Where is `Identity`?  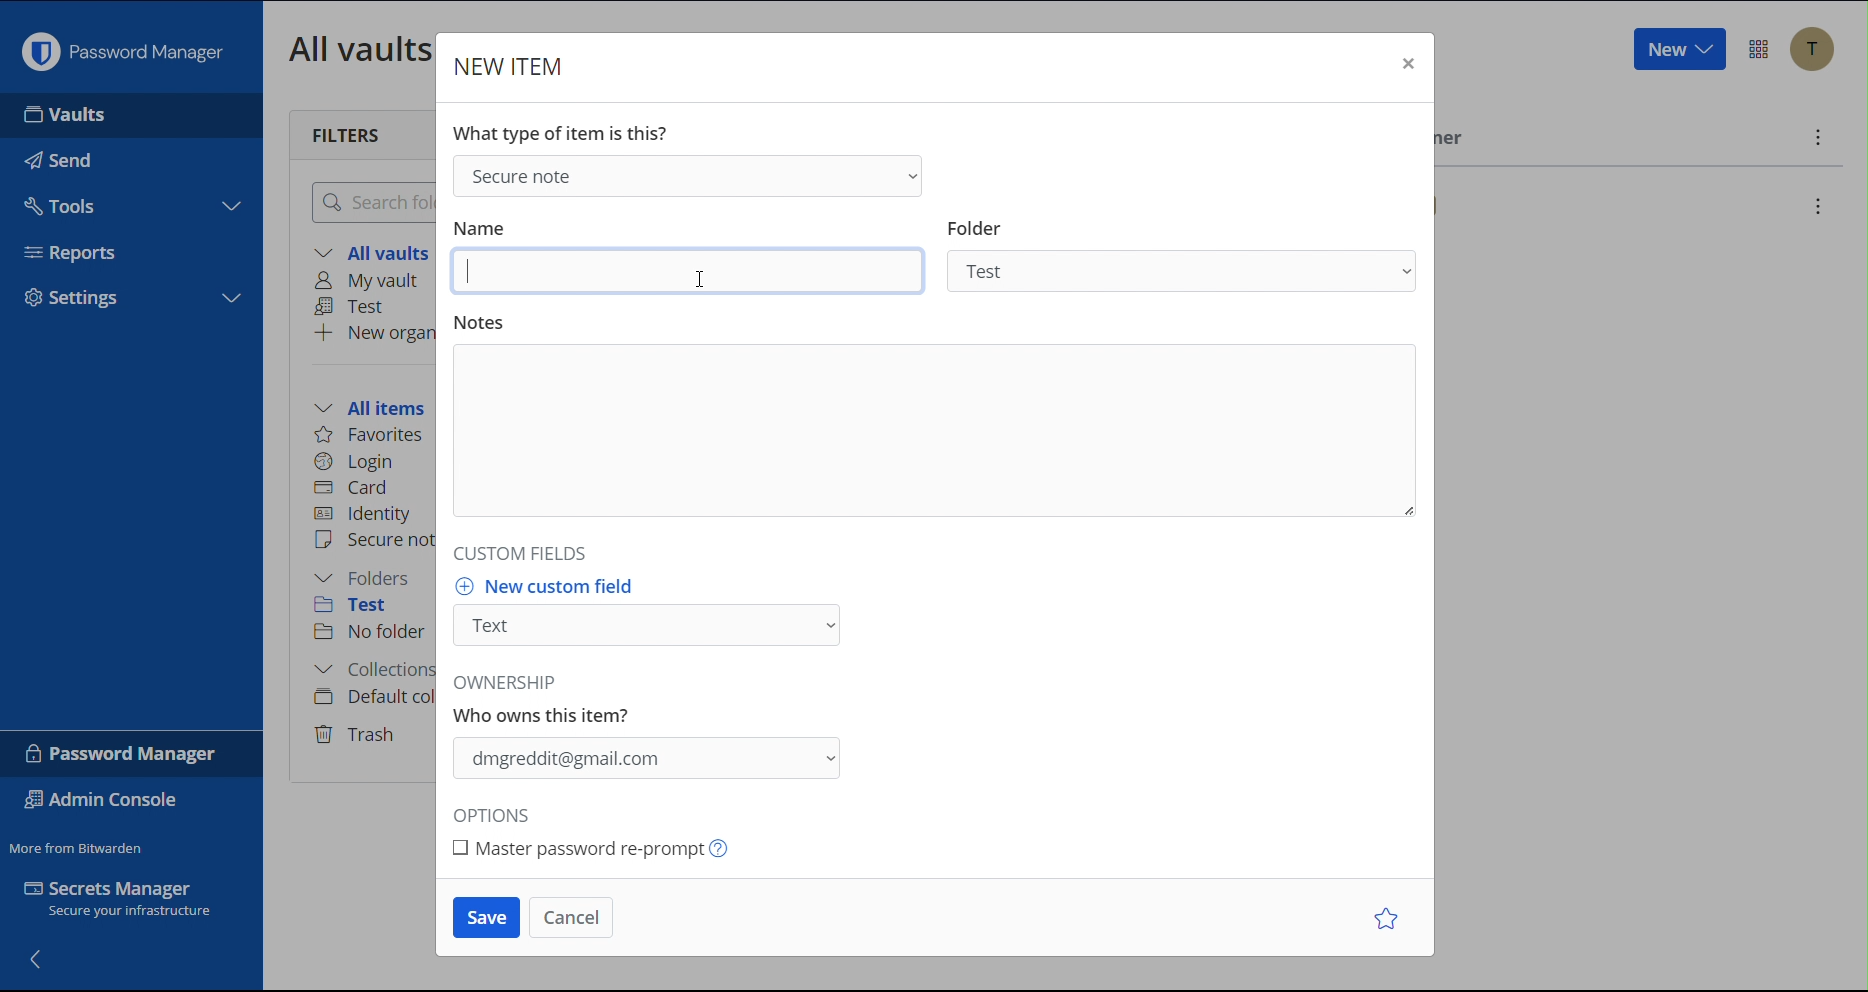
Identity is located at coordinates (365, 514).